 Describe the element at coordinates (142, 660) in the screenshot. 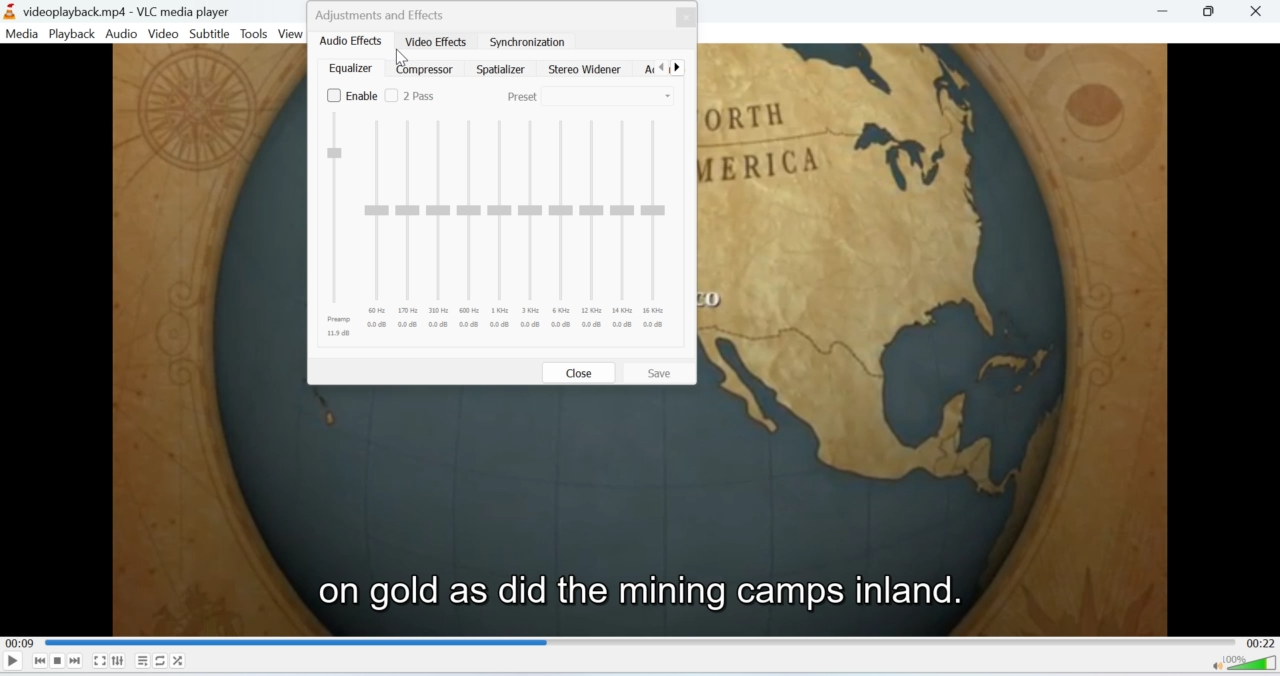

I see `Playlist` at that location.